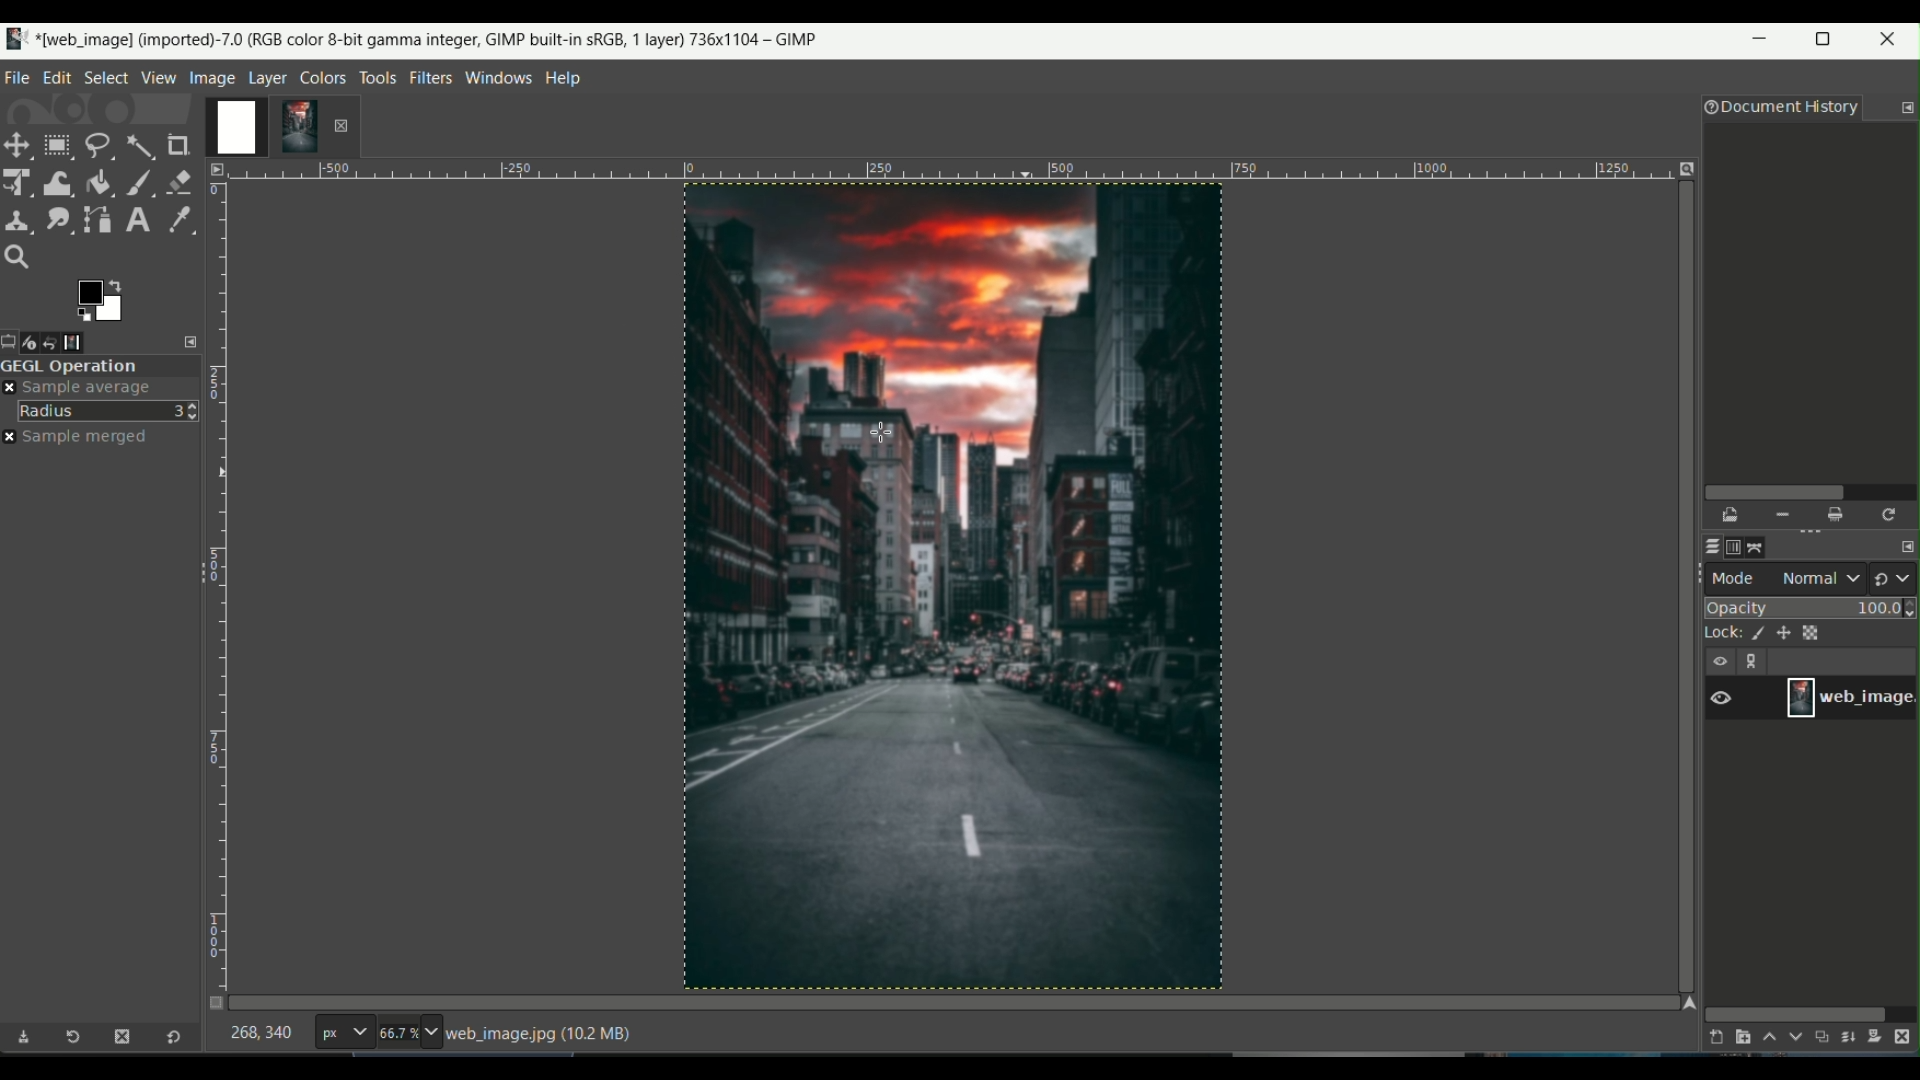 The width and height of the screenshot is (1920, 1080). Describe the element at coordinates (1908, 1036) in the screenshot. I see `delete this layer` at that location.